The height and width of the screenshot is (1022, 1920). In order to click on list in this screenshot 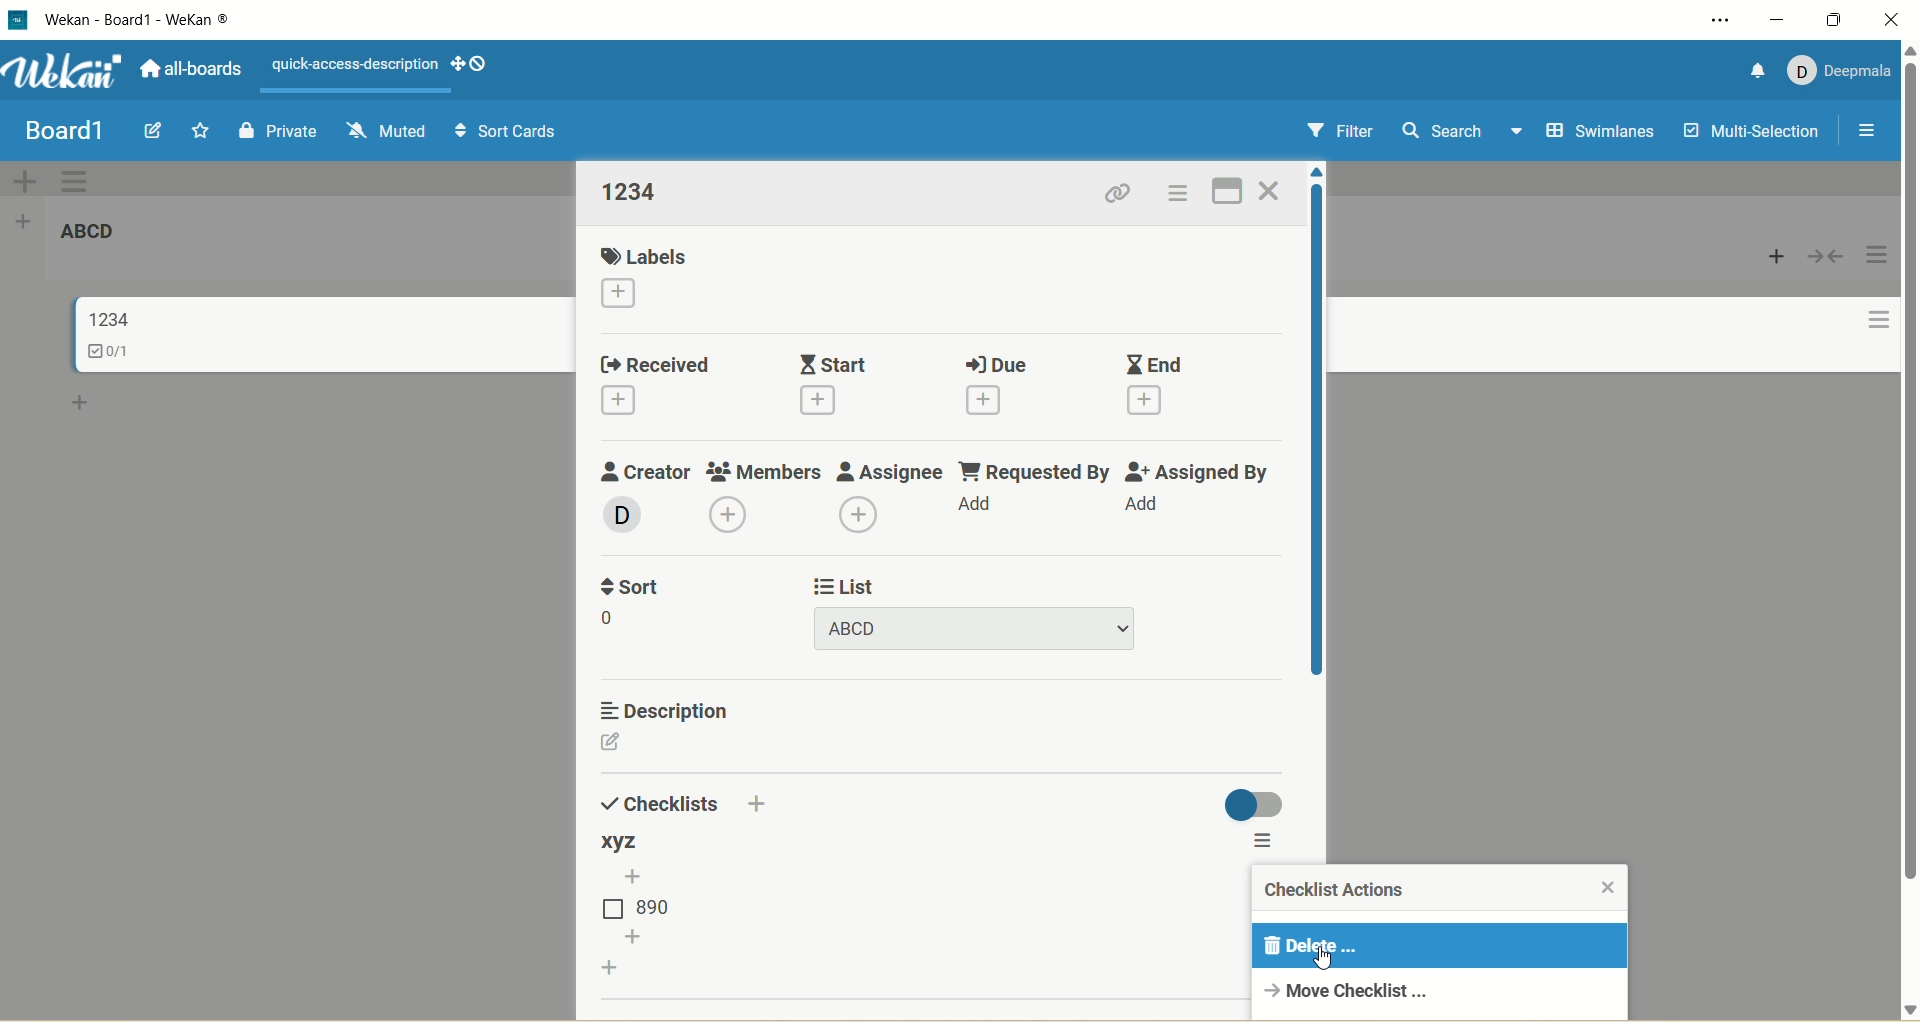, I will do `click(641, 903)`.